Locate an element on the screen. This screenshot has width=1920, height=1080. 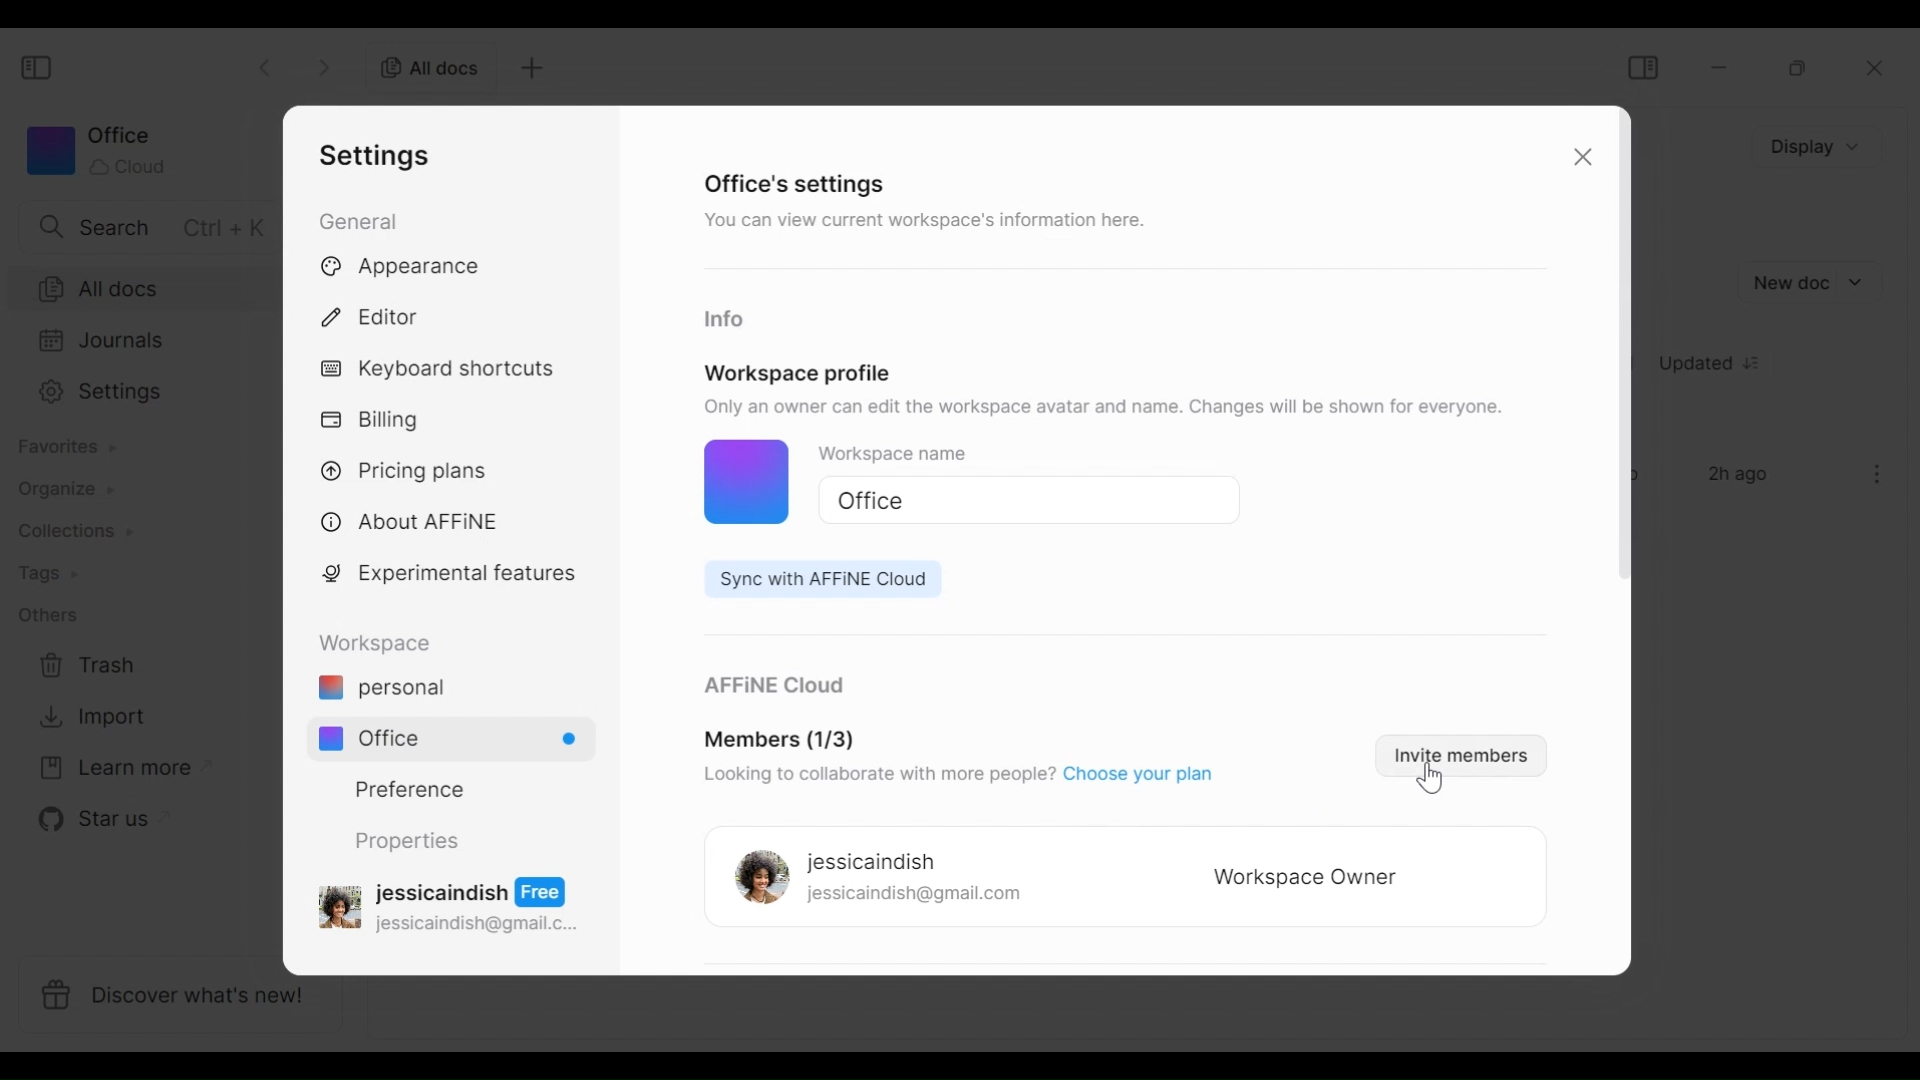
Looking to collaborate with more people? Choose your plan is located at coordinates (955, 777).